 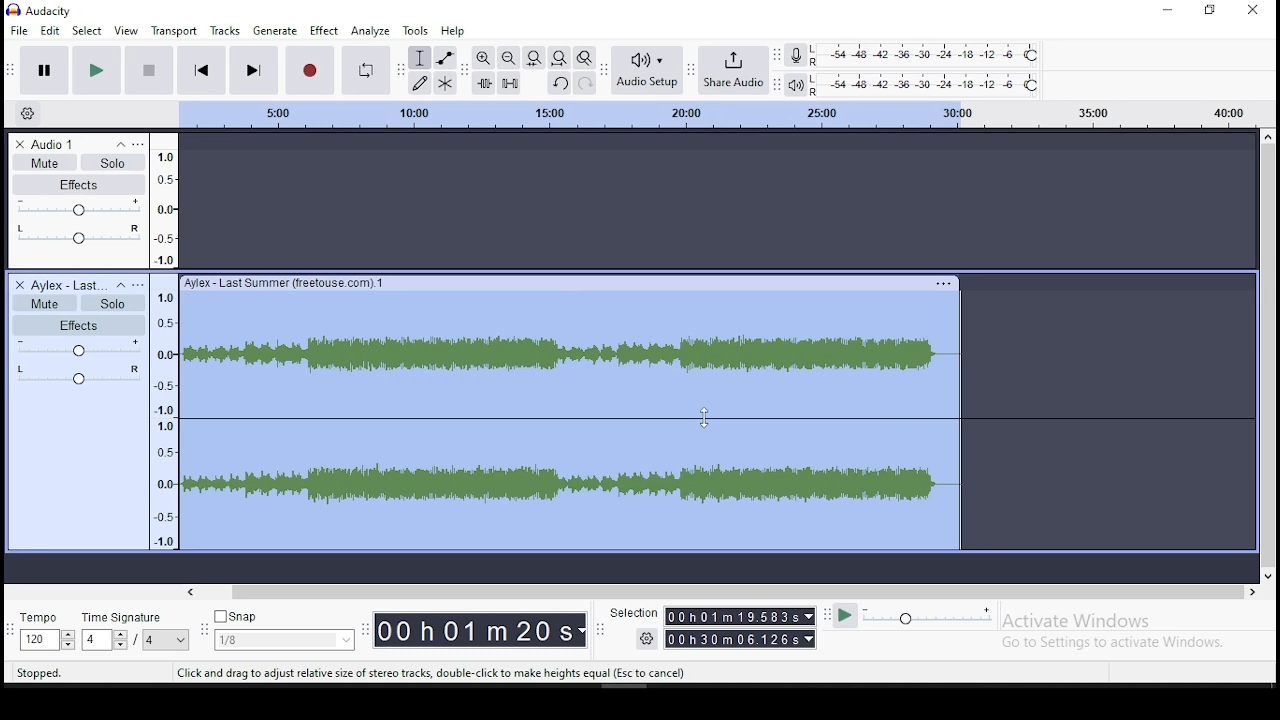 I want to click on audio track, so click(x=574, y=416).